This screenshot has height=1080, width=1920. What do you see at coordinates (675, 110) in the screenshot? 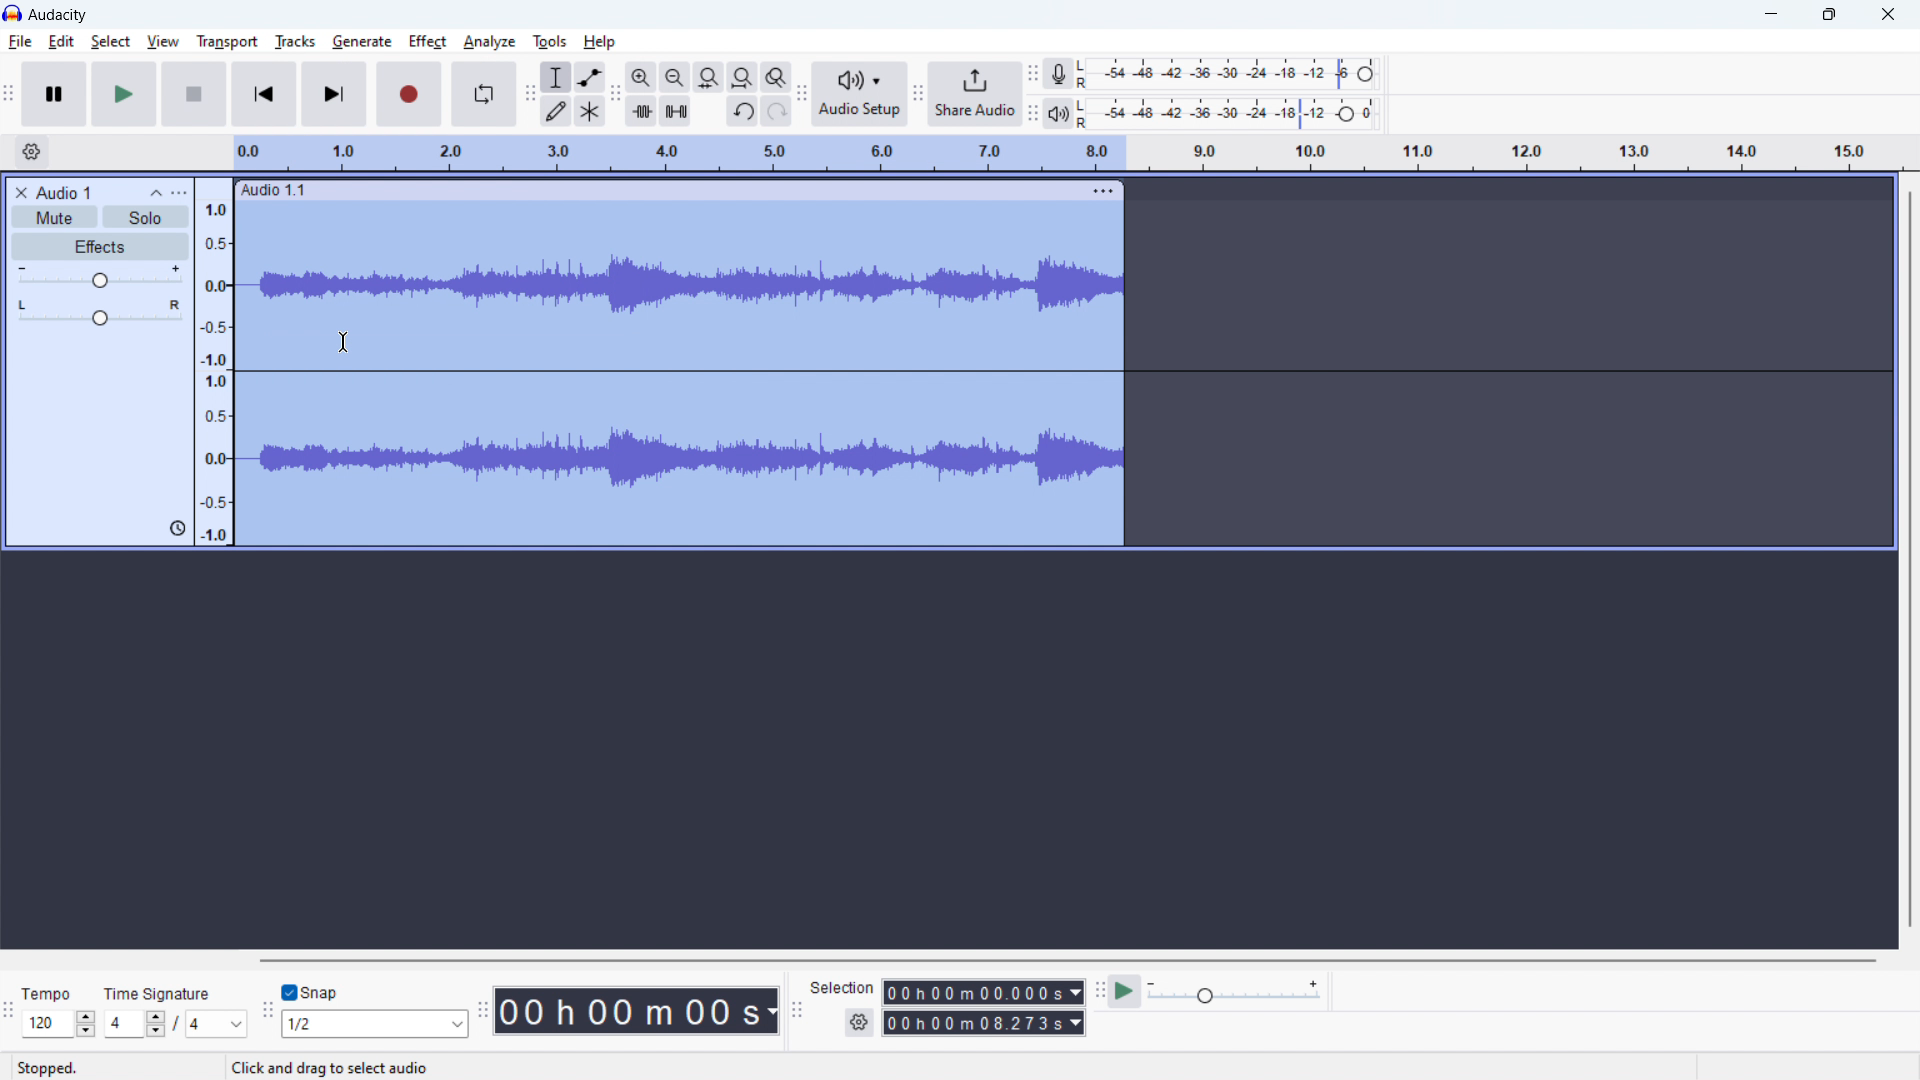
I see `silence audio selection` at bounding box center [675, 110].